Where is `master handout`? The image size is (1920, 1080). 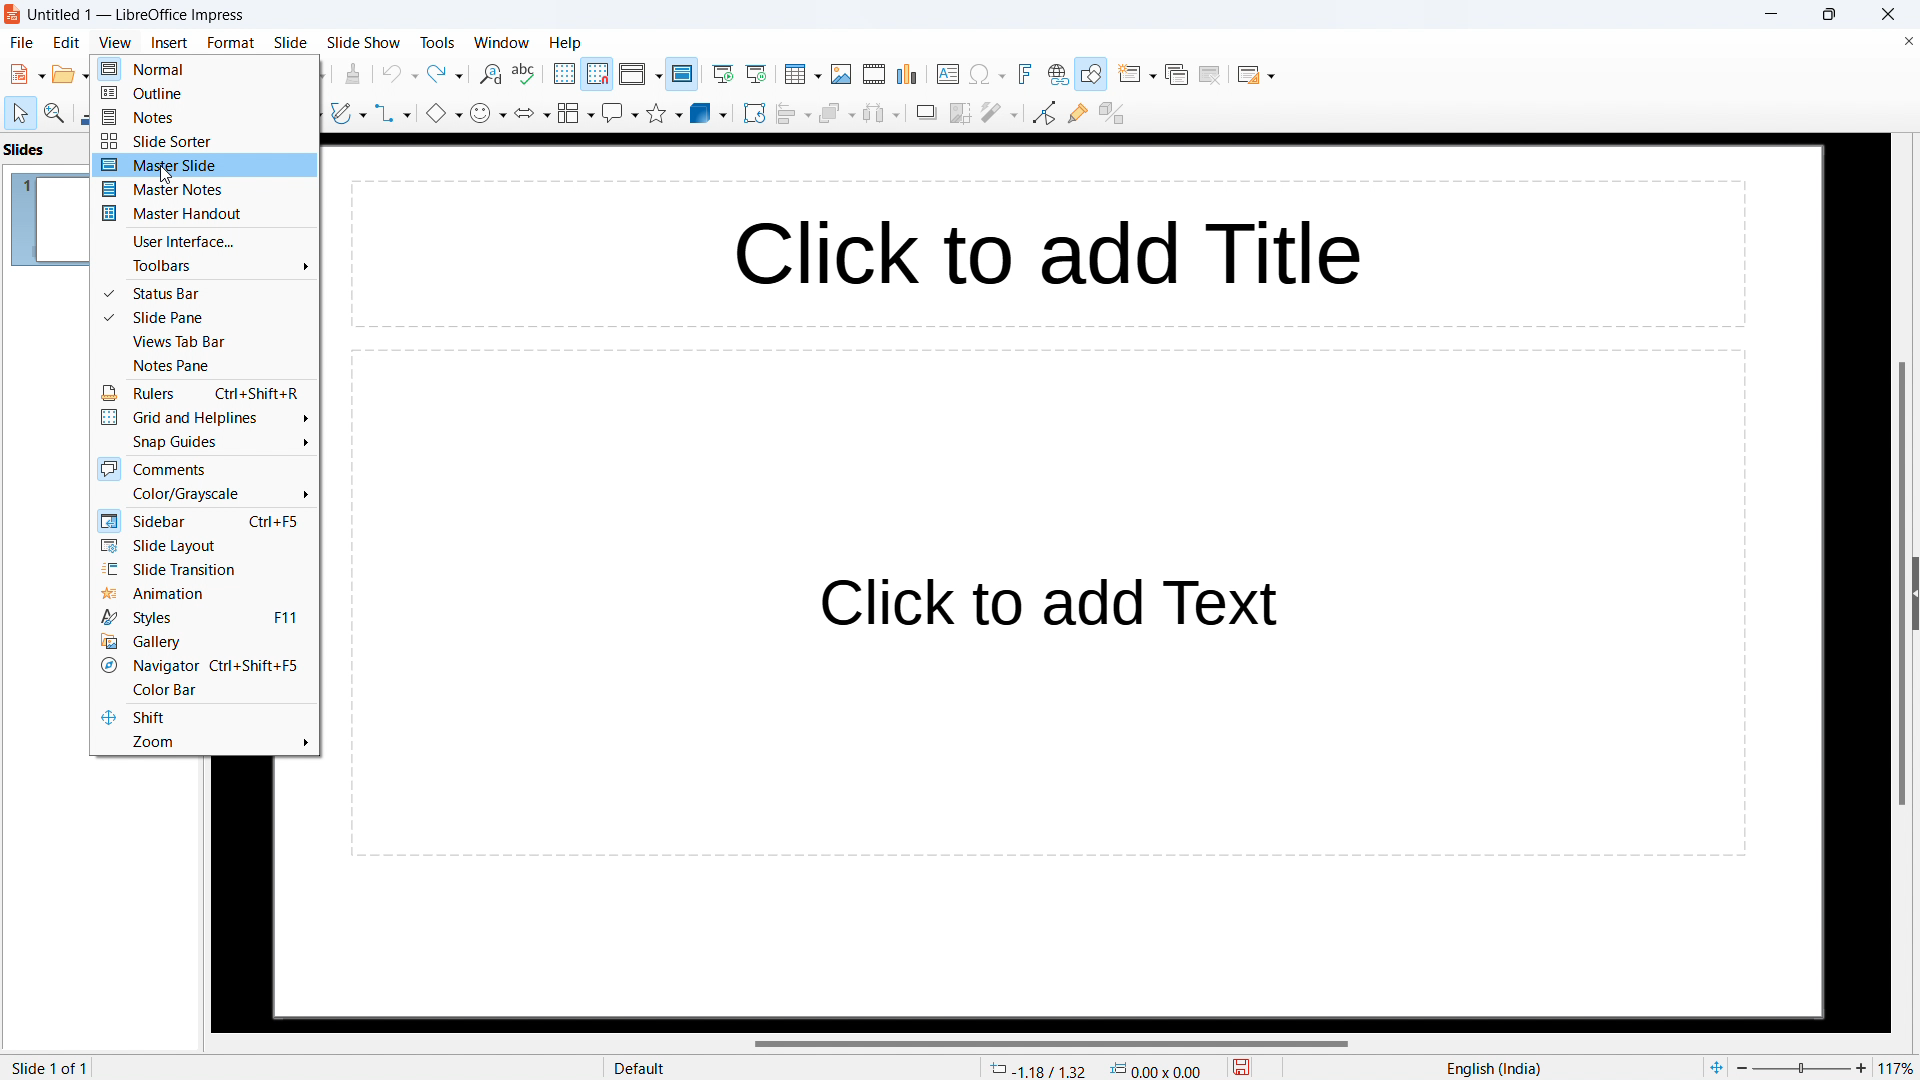
master handout is located at coordinates (205, 214).